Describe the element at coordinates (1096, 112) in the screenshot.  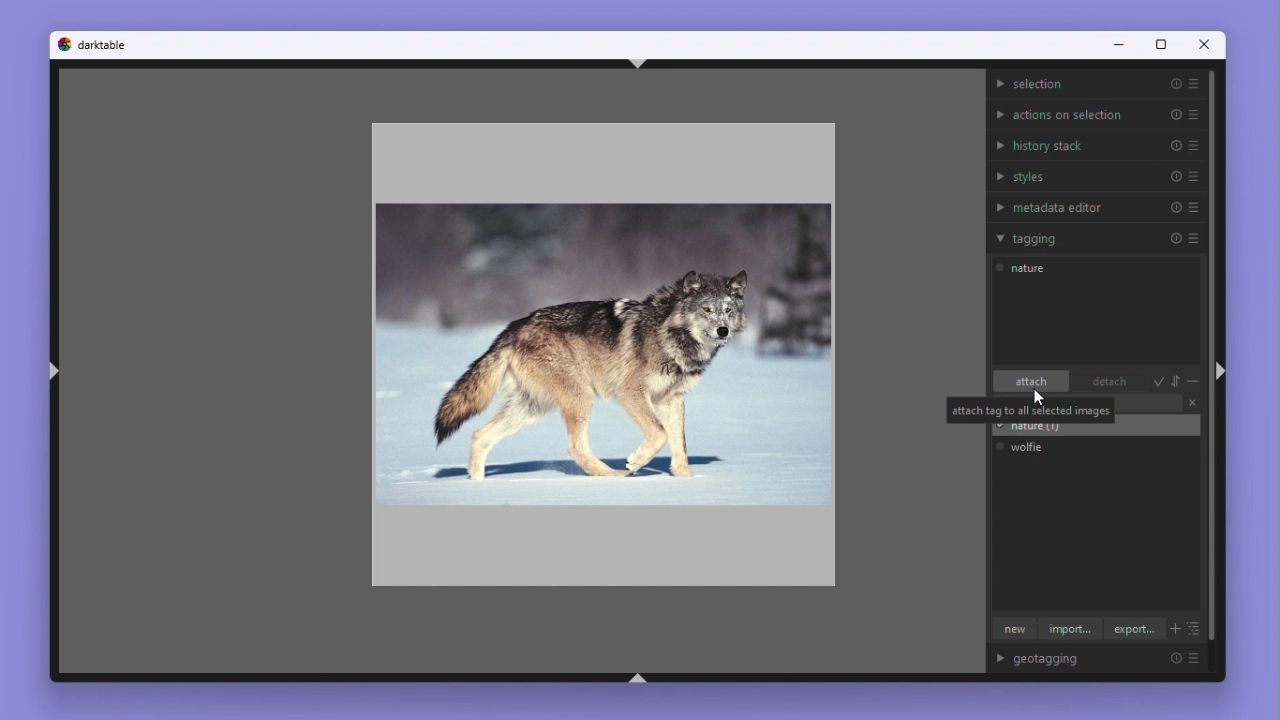
I see `Actions on selection` at that location.